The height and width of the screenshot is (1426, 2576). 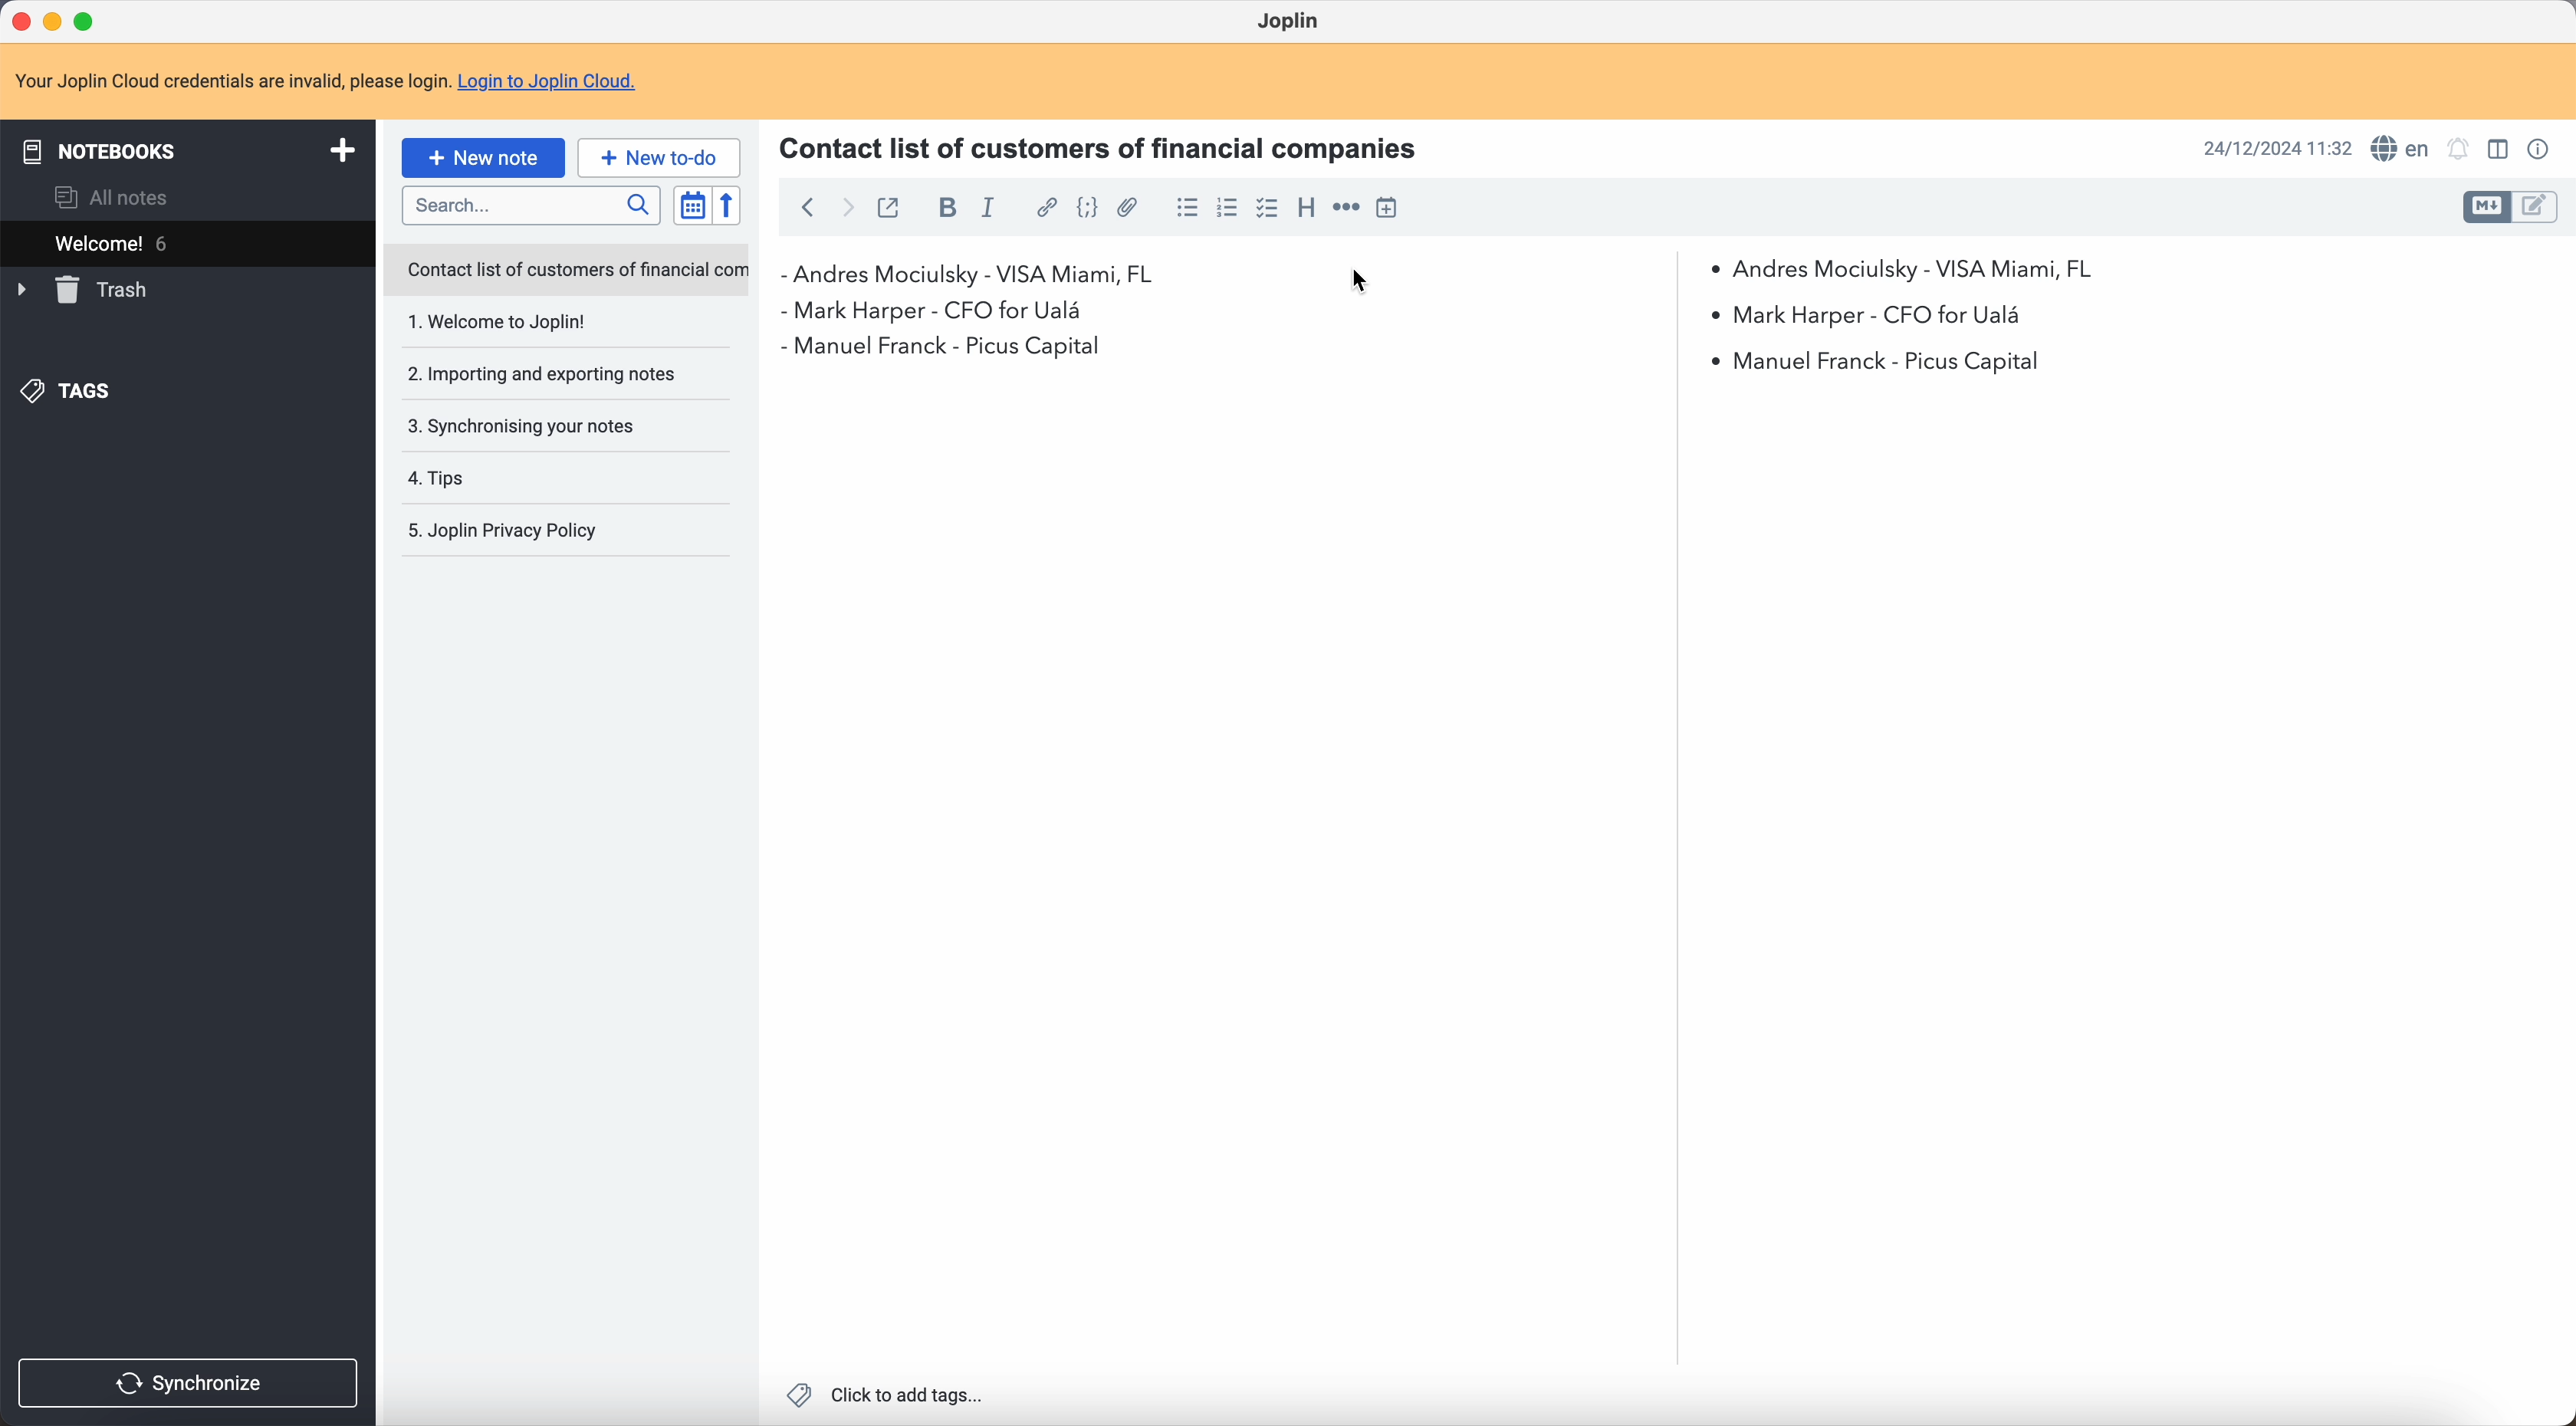 I want to click on set notifications, so click(x=2459, y=149).